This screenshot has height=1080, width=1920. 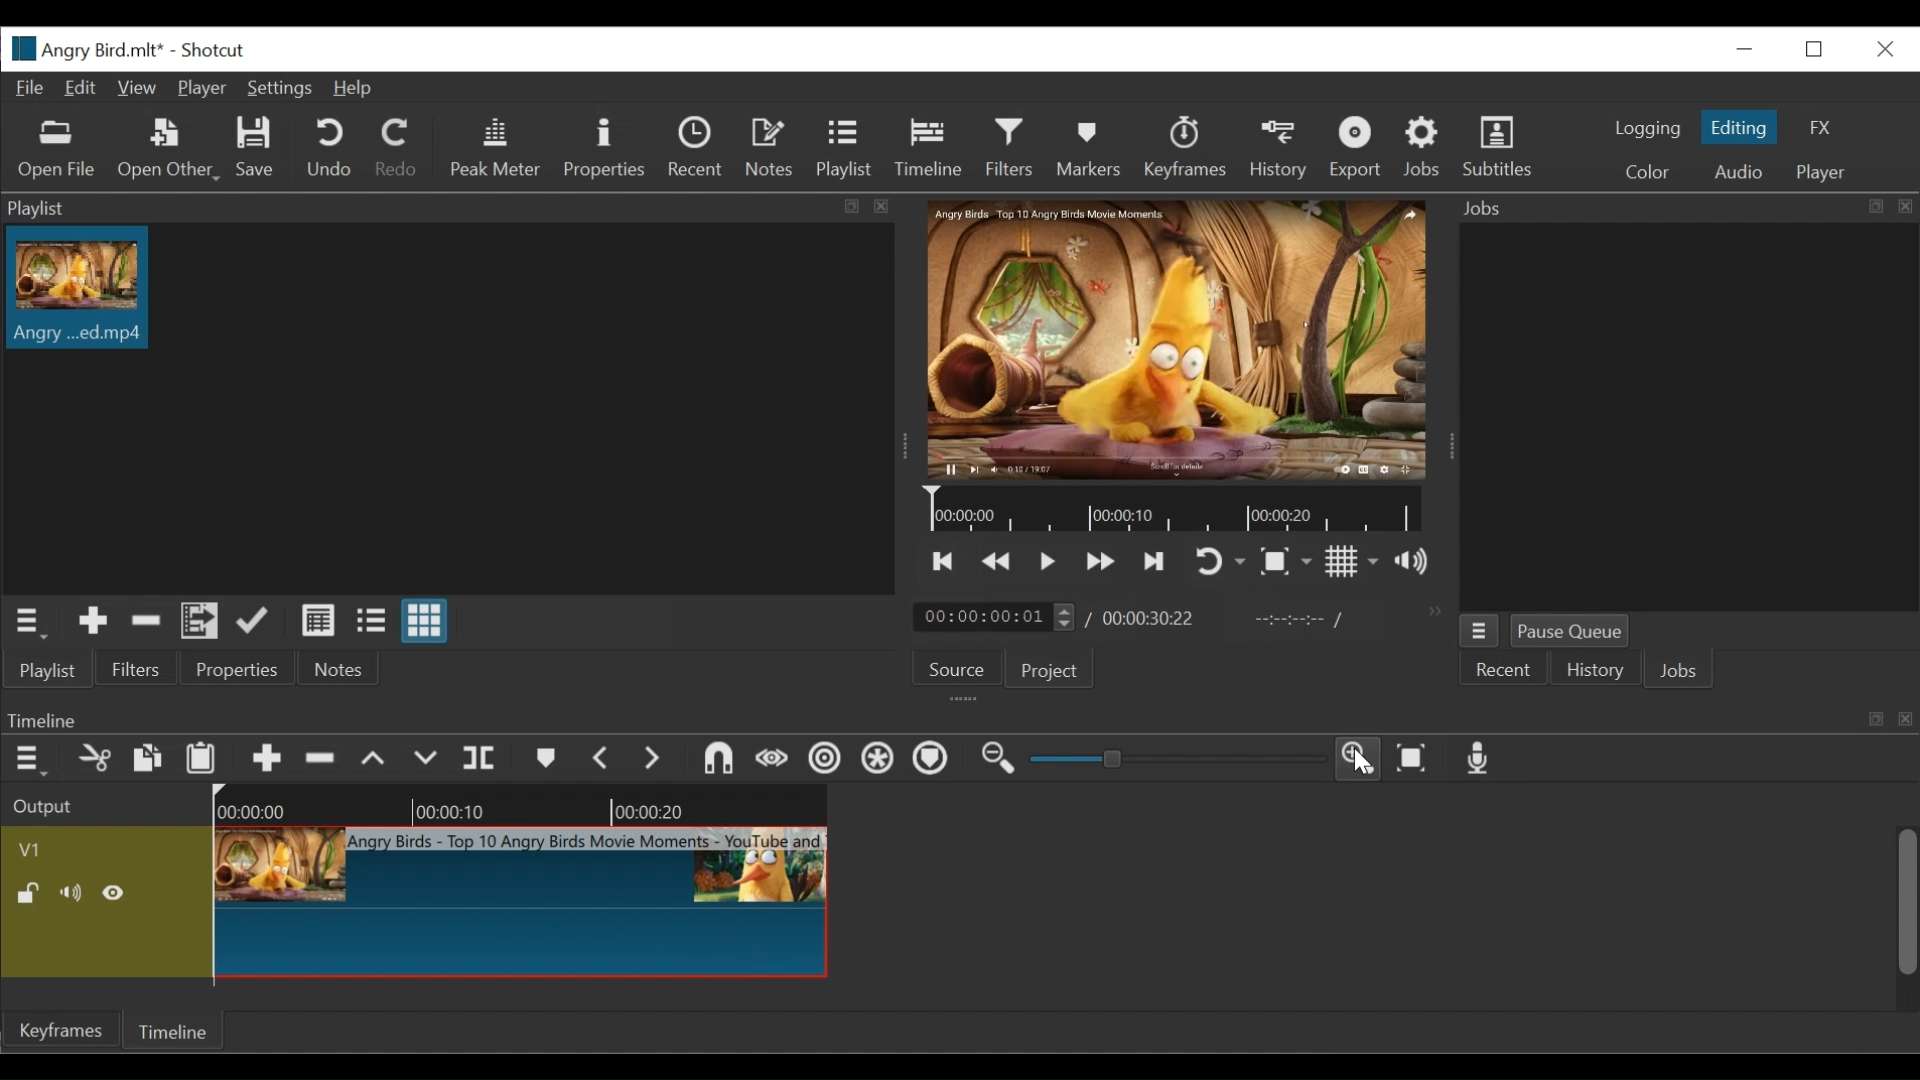 I want to click on Hide, so click(x=119, y=892).